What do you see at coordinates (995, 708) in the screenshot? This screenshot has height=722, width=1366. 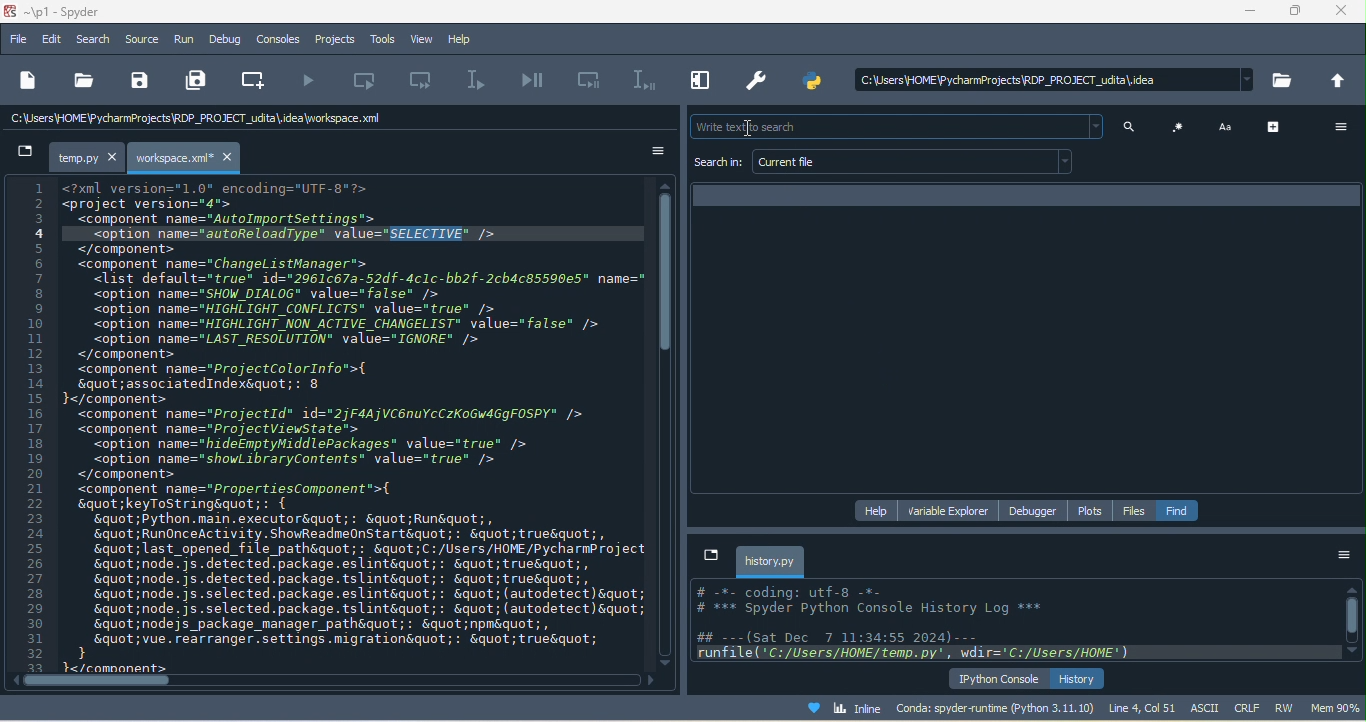 I see `conda spyder runtime` at bounding box center [995, 708].